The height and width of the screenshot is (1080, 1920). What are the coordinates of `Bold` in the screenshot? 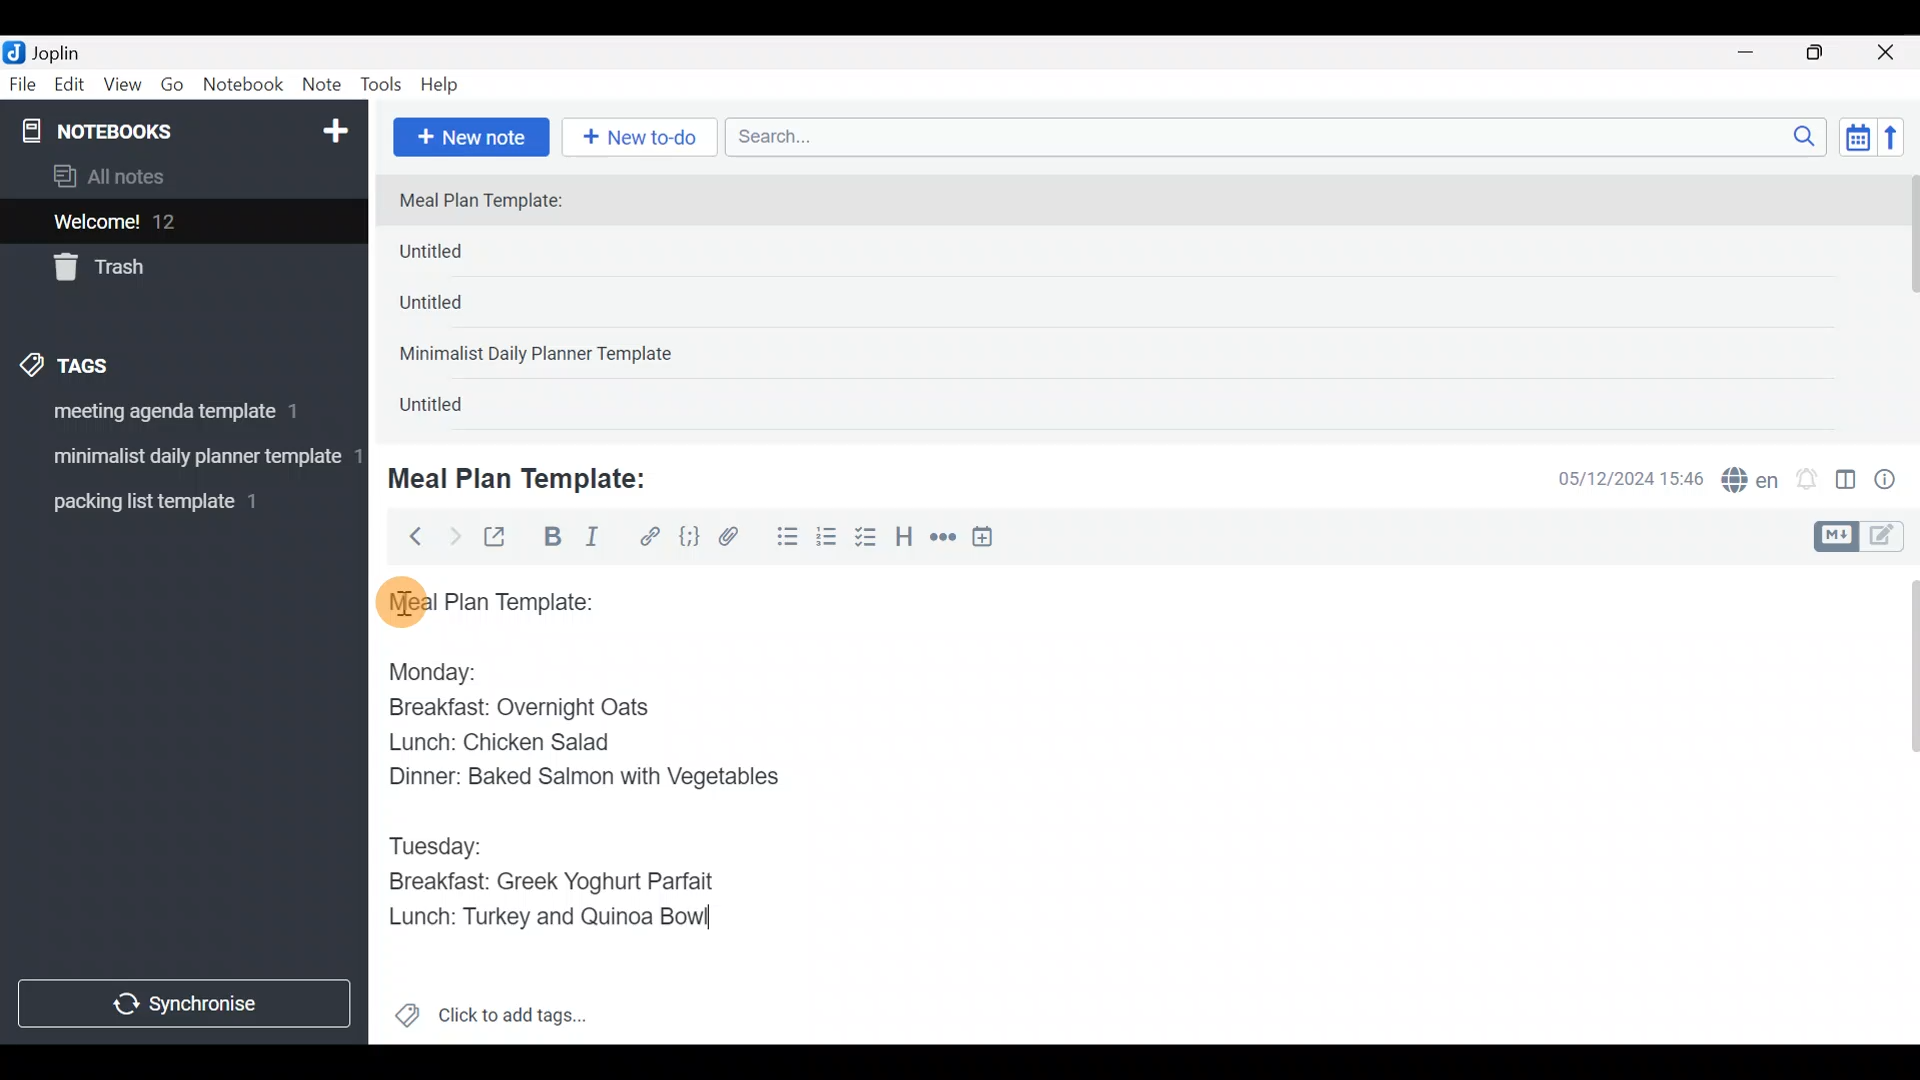 It's located at (551, 539).